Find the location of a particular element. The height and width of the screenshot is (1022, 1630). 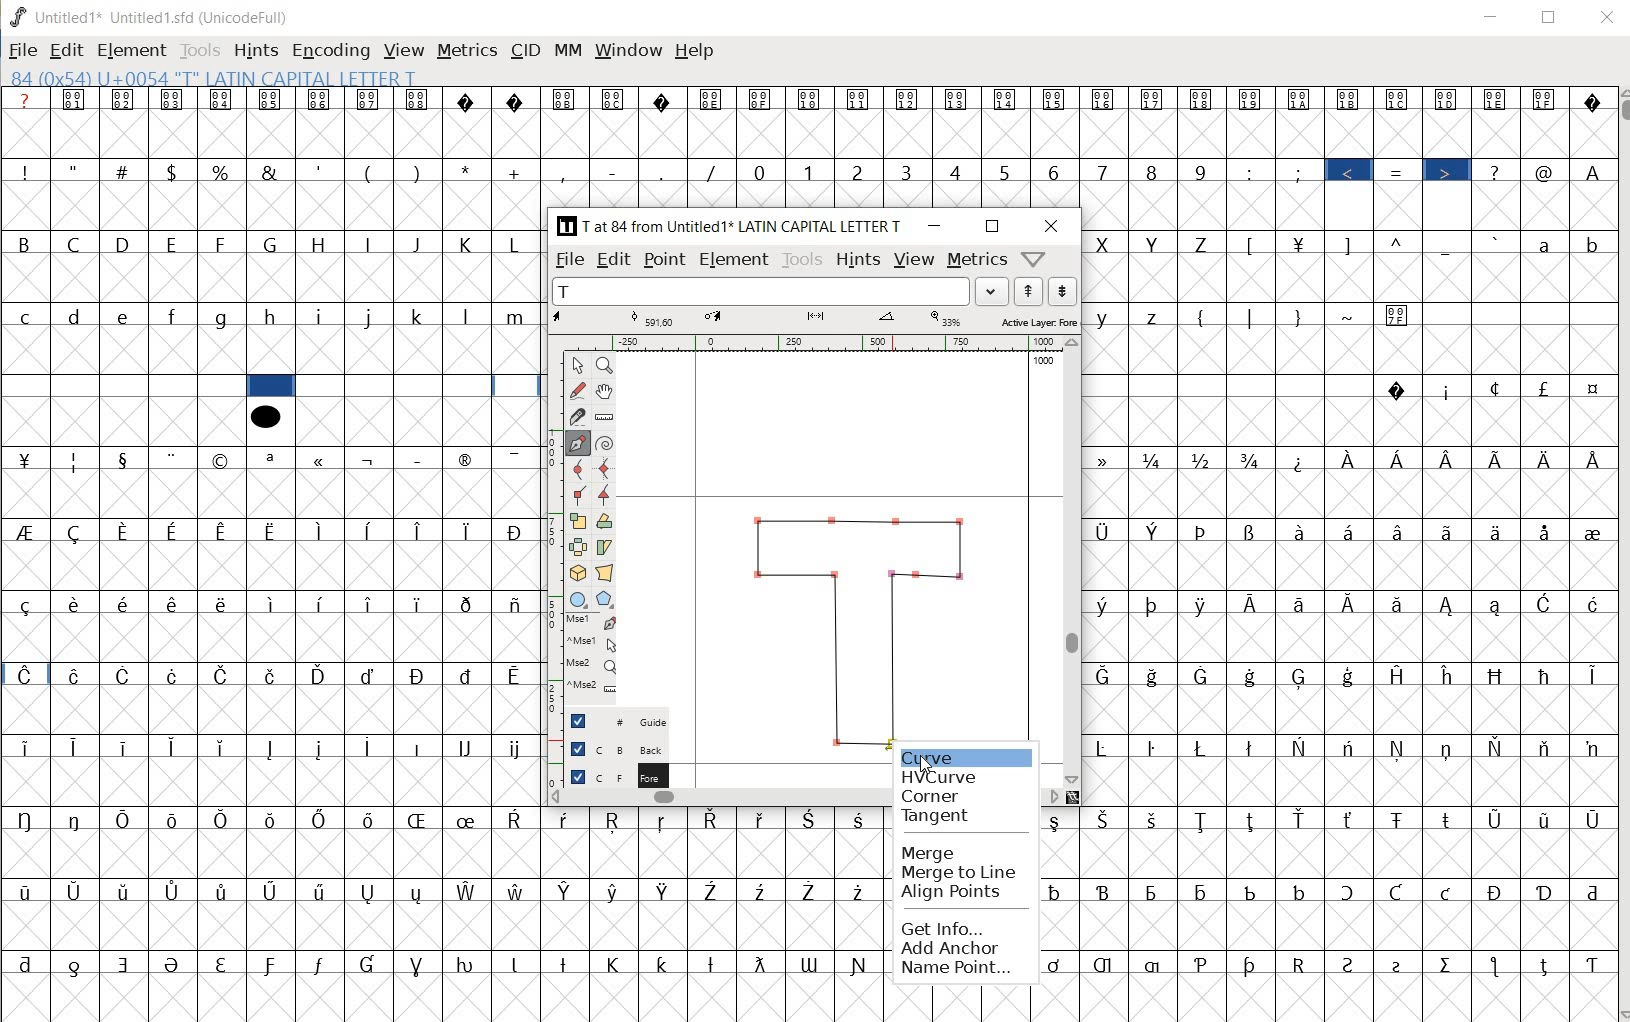

knife is located at coordinates (578, 415).